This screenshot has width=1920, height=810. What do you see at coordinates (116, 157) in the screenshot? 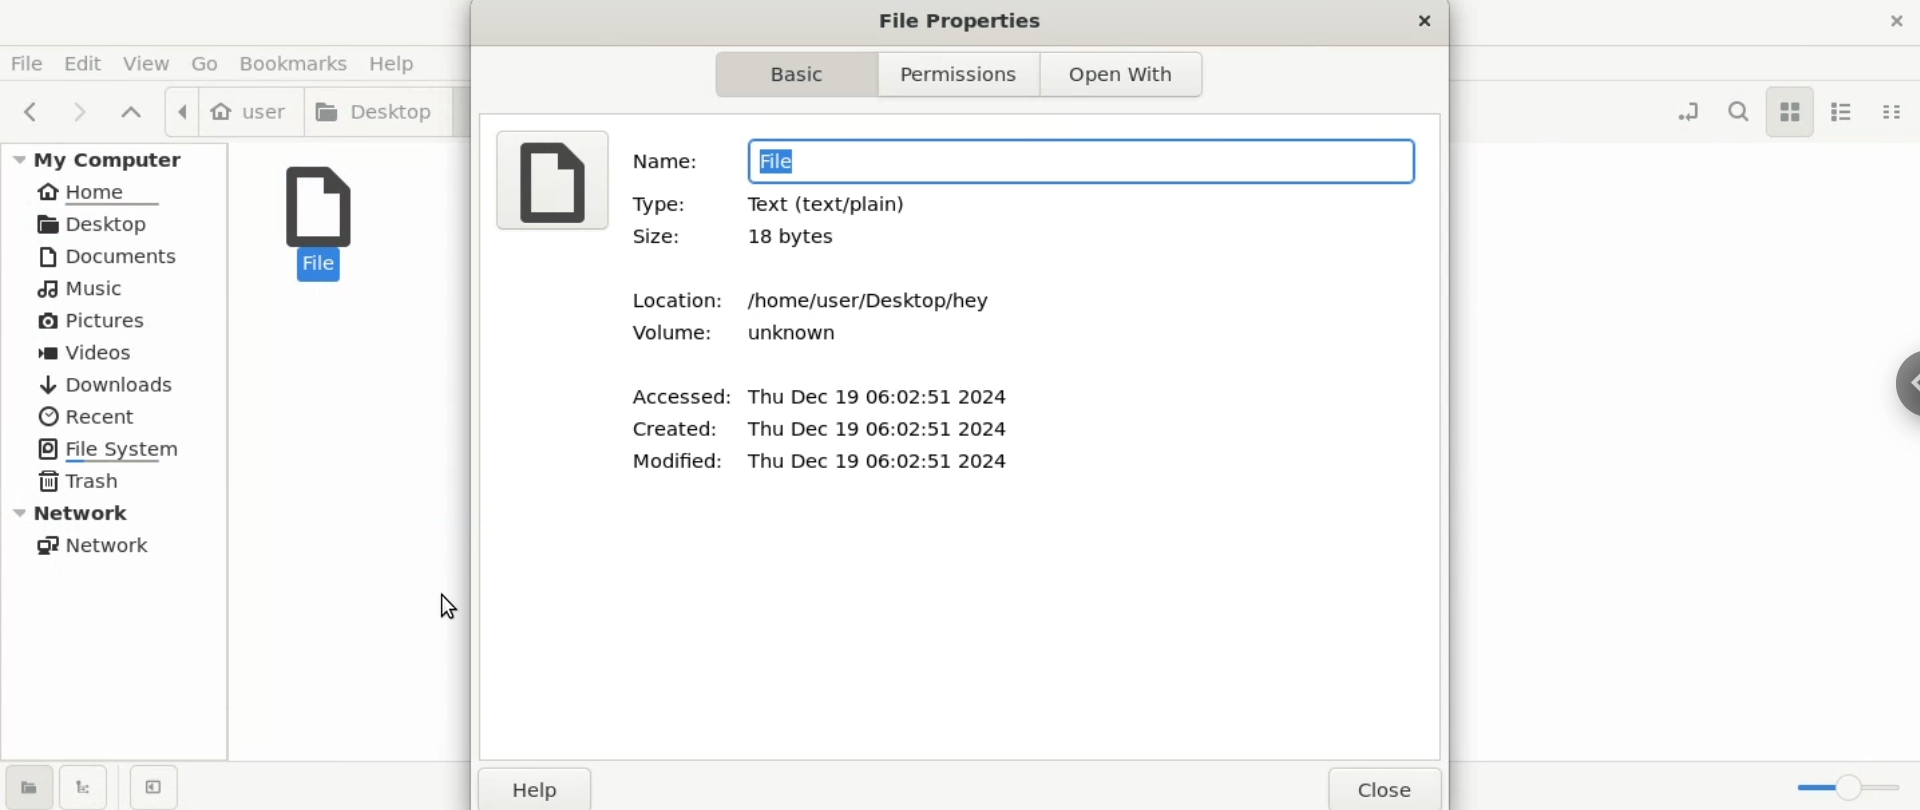
I see `mycomputre` at bounding box center [116, 157].